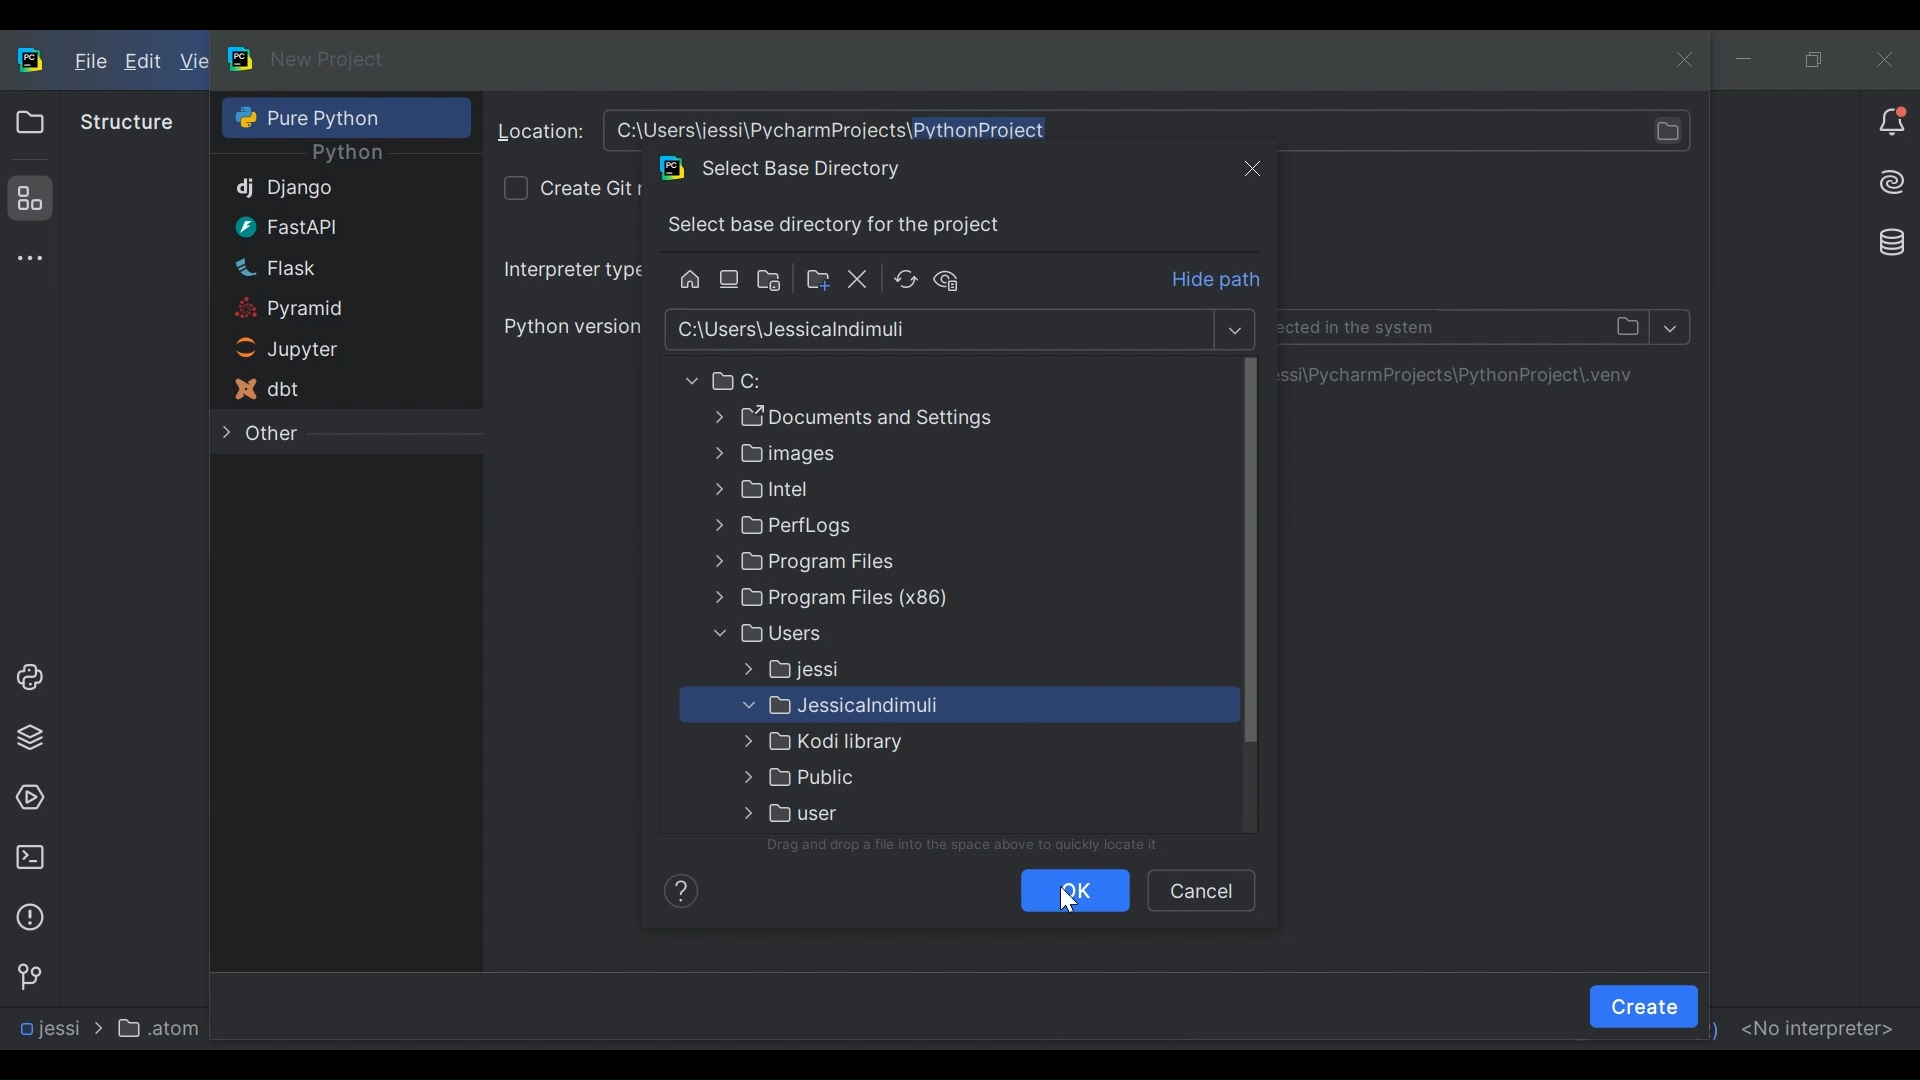 The image size is (1920, 1080). Describe the element at coordinates (127, 122) in the screenshot. I see `Structure` at that location.